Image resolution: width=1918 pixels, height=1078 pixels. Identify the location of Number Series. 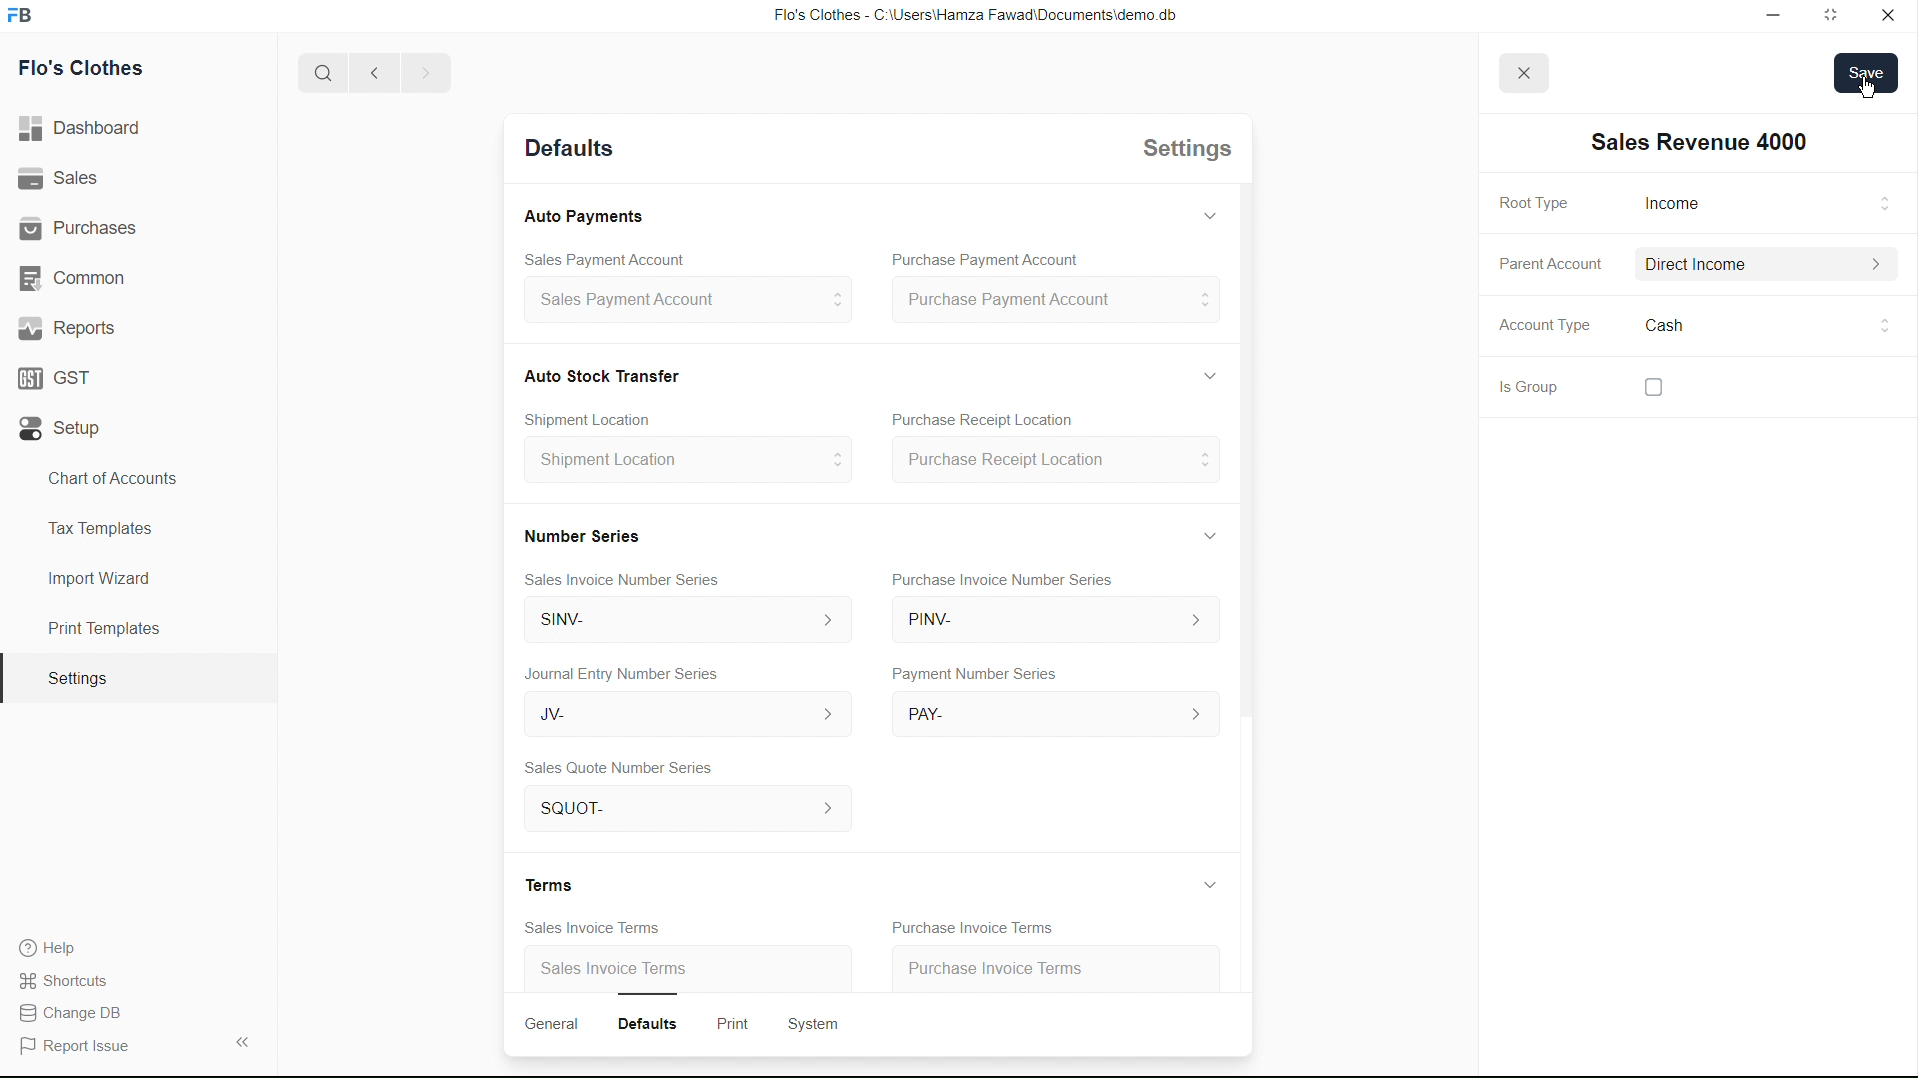
(579, 533).